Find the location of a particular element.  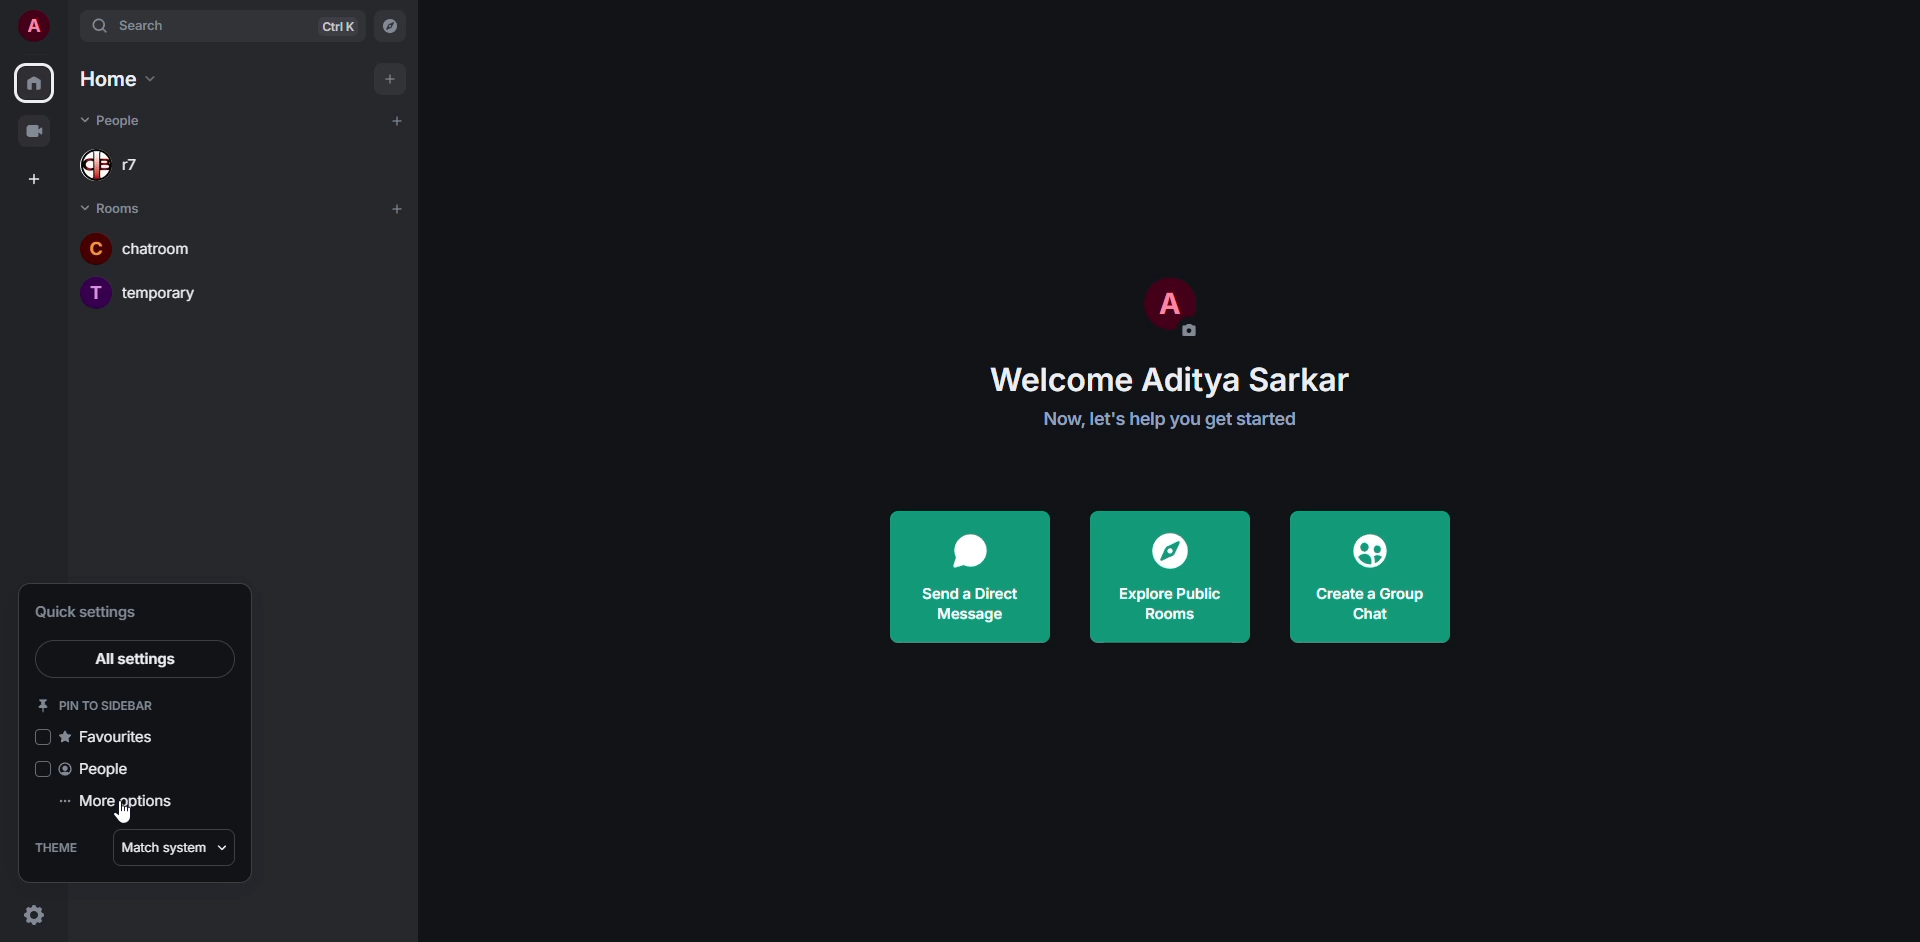

search is located at coordinates (134, 26).